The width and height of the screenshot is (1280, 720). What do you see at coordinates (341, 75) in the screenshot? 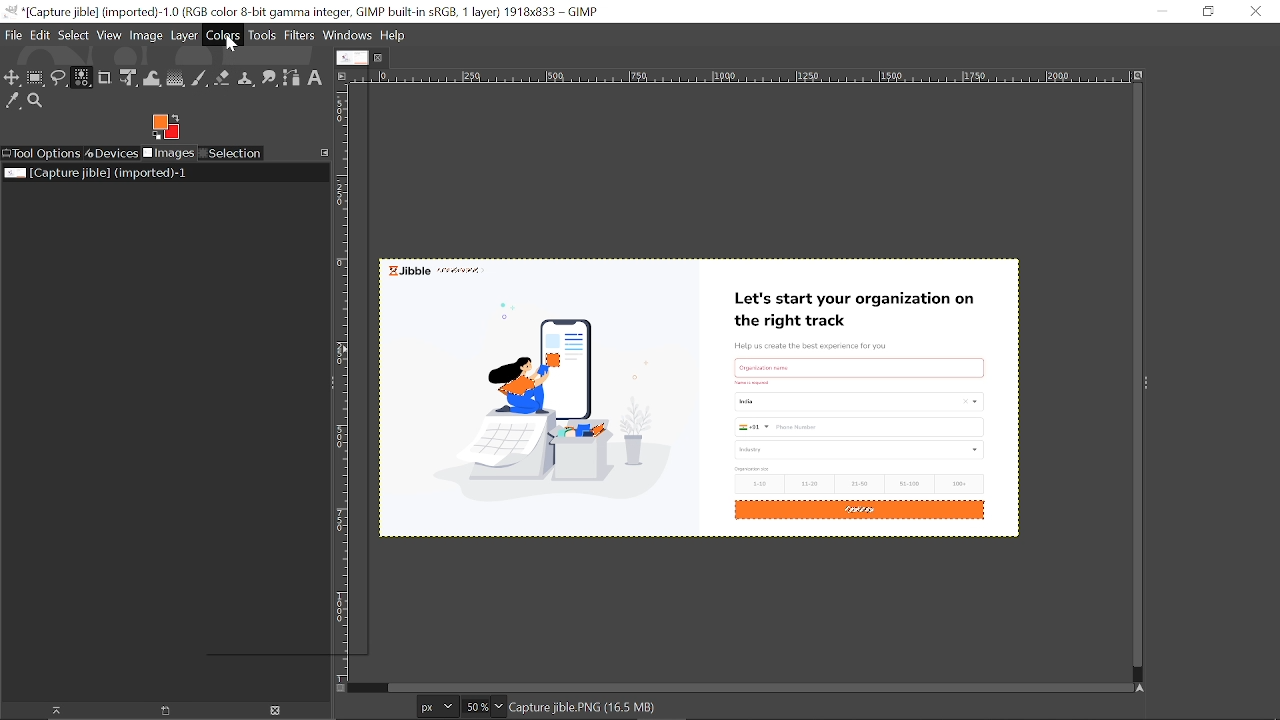
I see `Access this image menu` at bounding box center [341, 75].